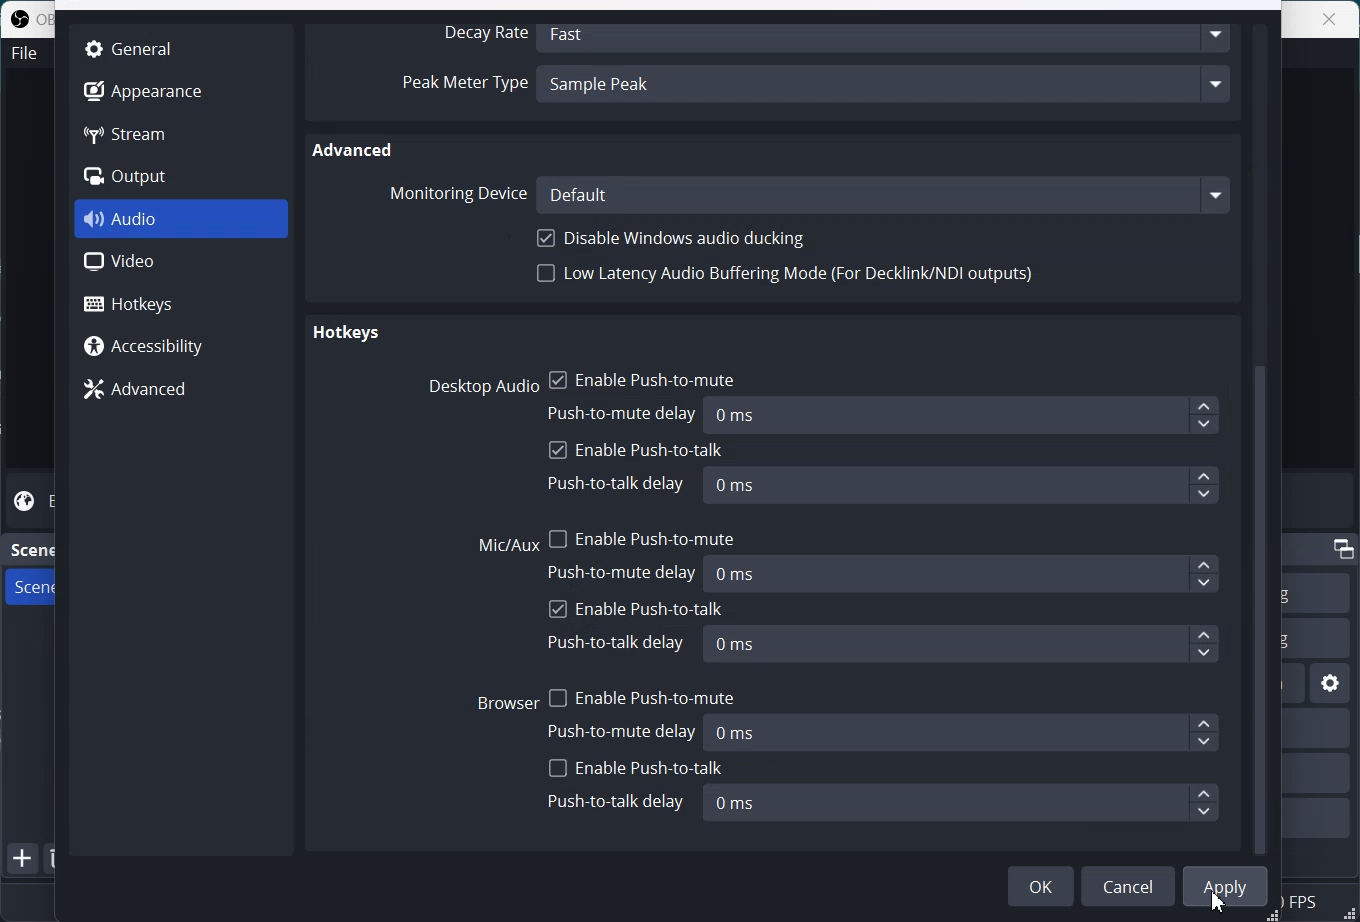 The width and height of the screenshot is (1360, 922). Describe the element at coordinates (624, 411) in the screenshot. I see `Push-to-mute delay` at that location.